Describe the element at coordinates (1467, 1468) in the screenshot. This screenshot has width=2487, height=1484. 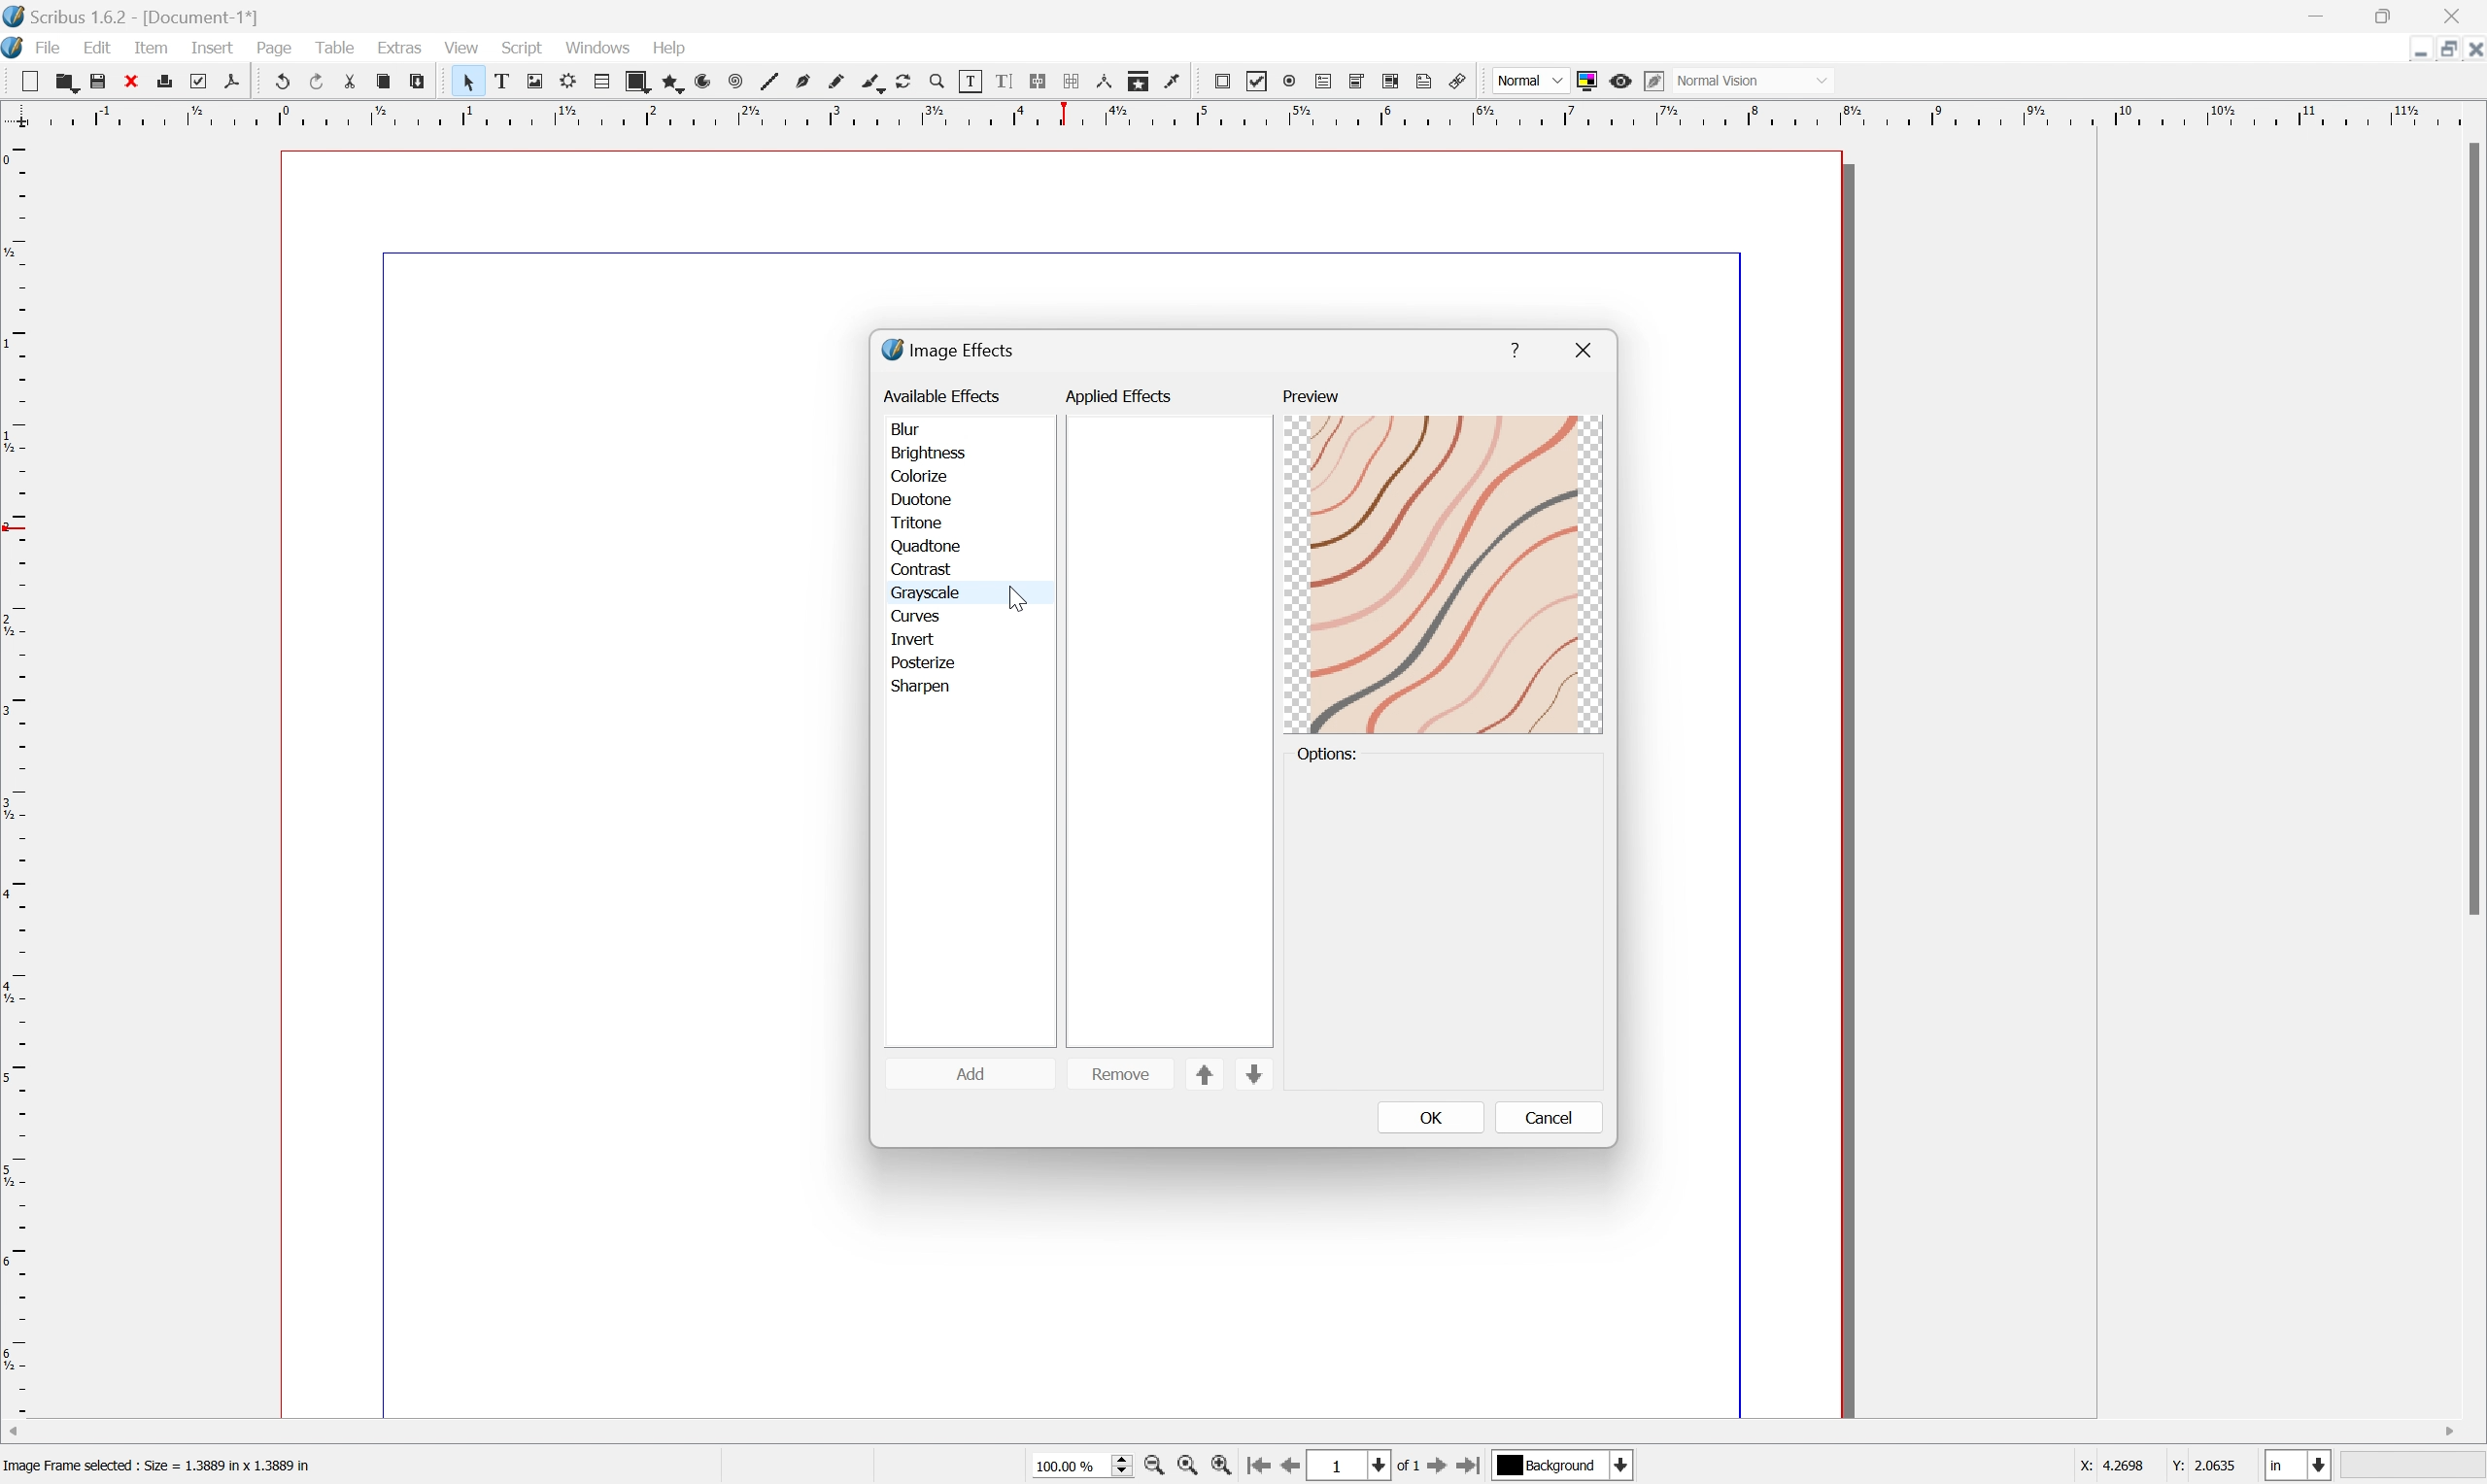
I see `Go to the last page` at that location.